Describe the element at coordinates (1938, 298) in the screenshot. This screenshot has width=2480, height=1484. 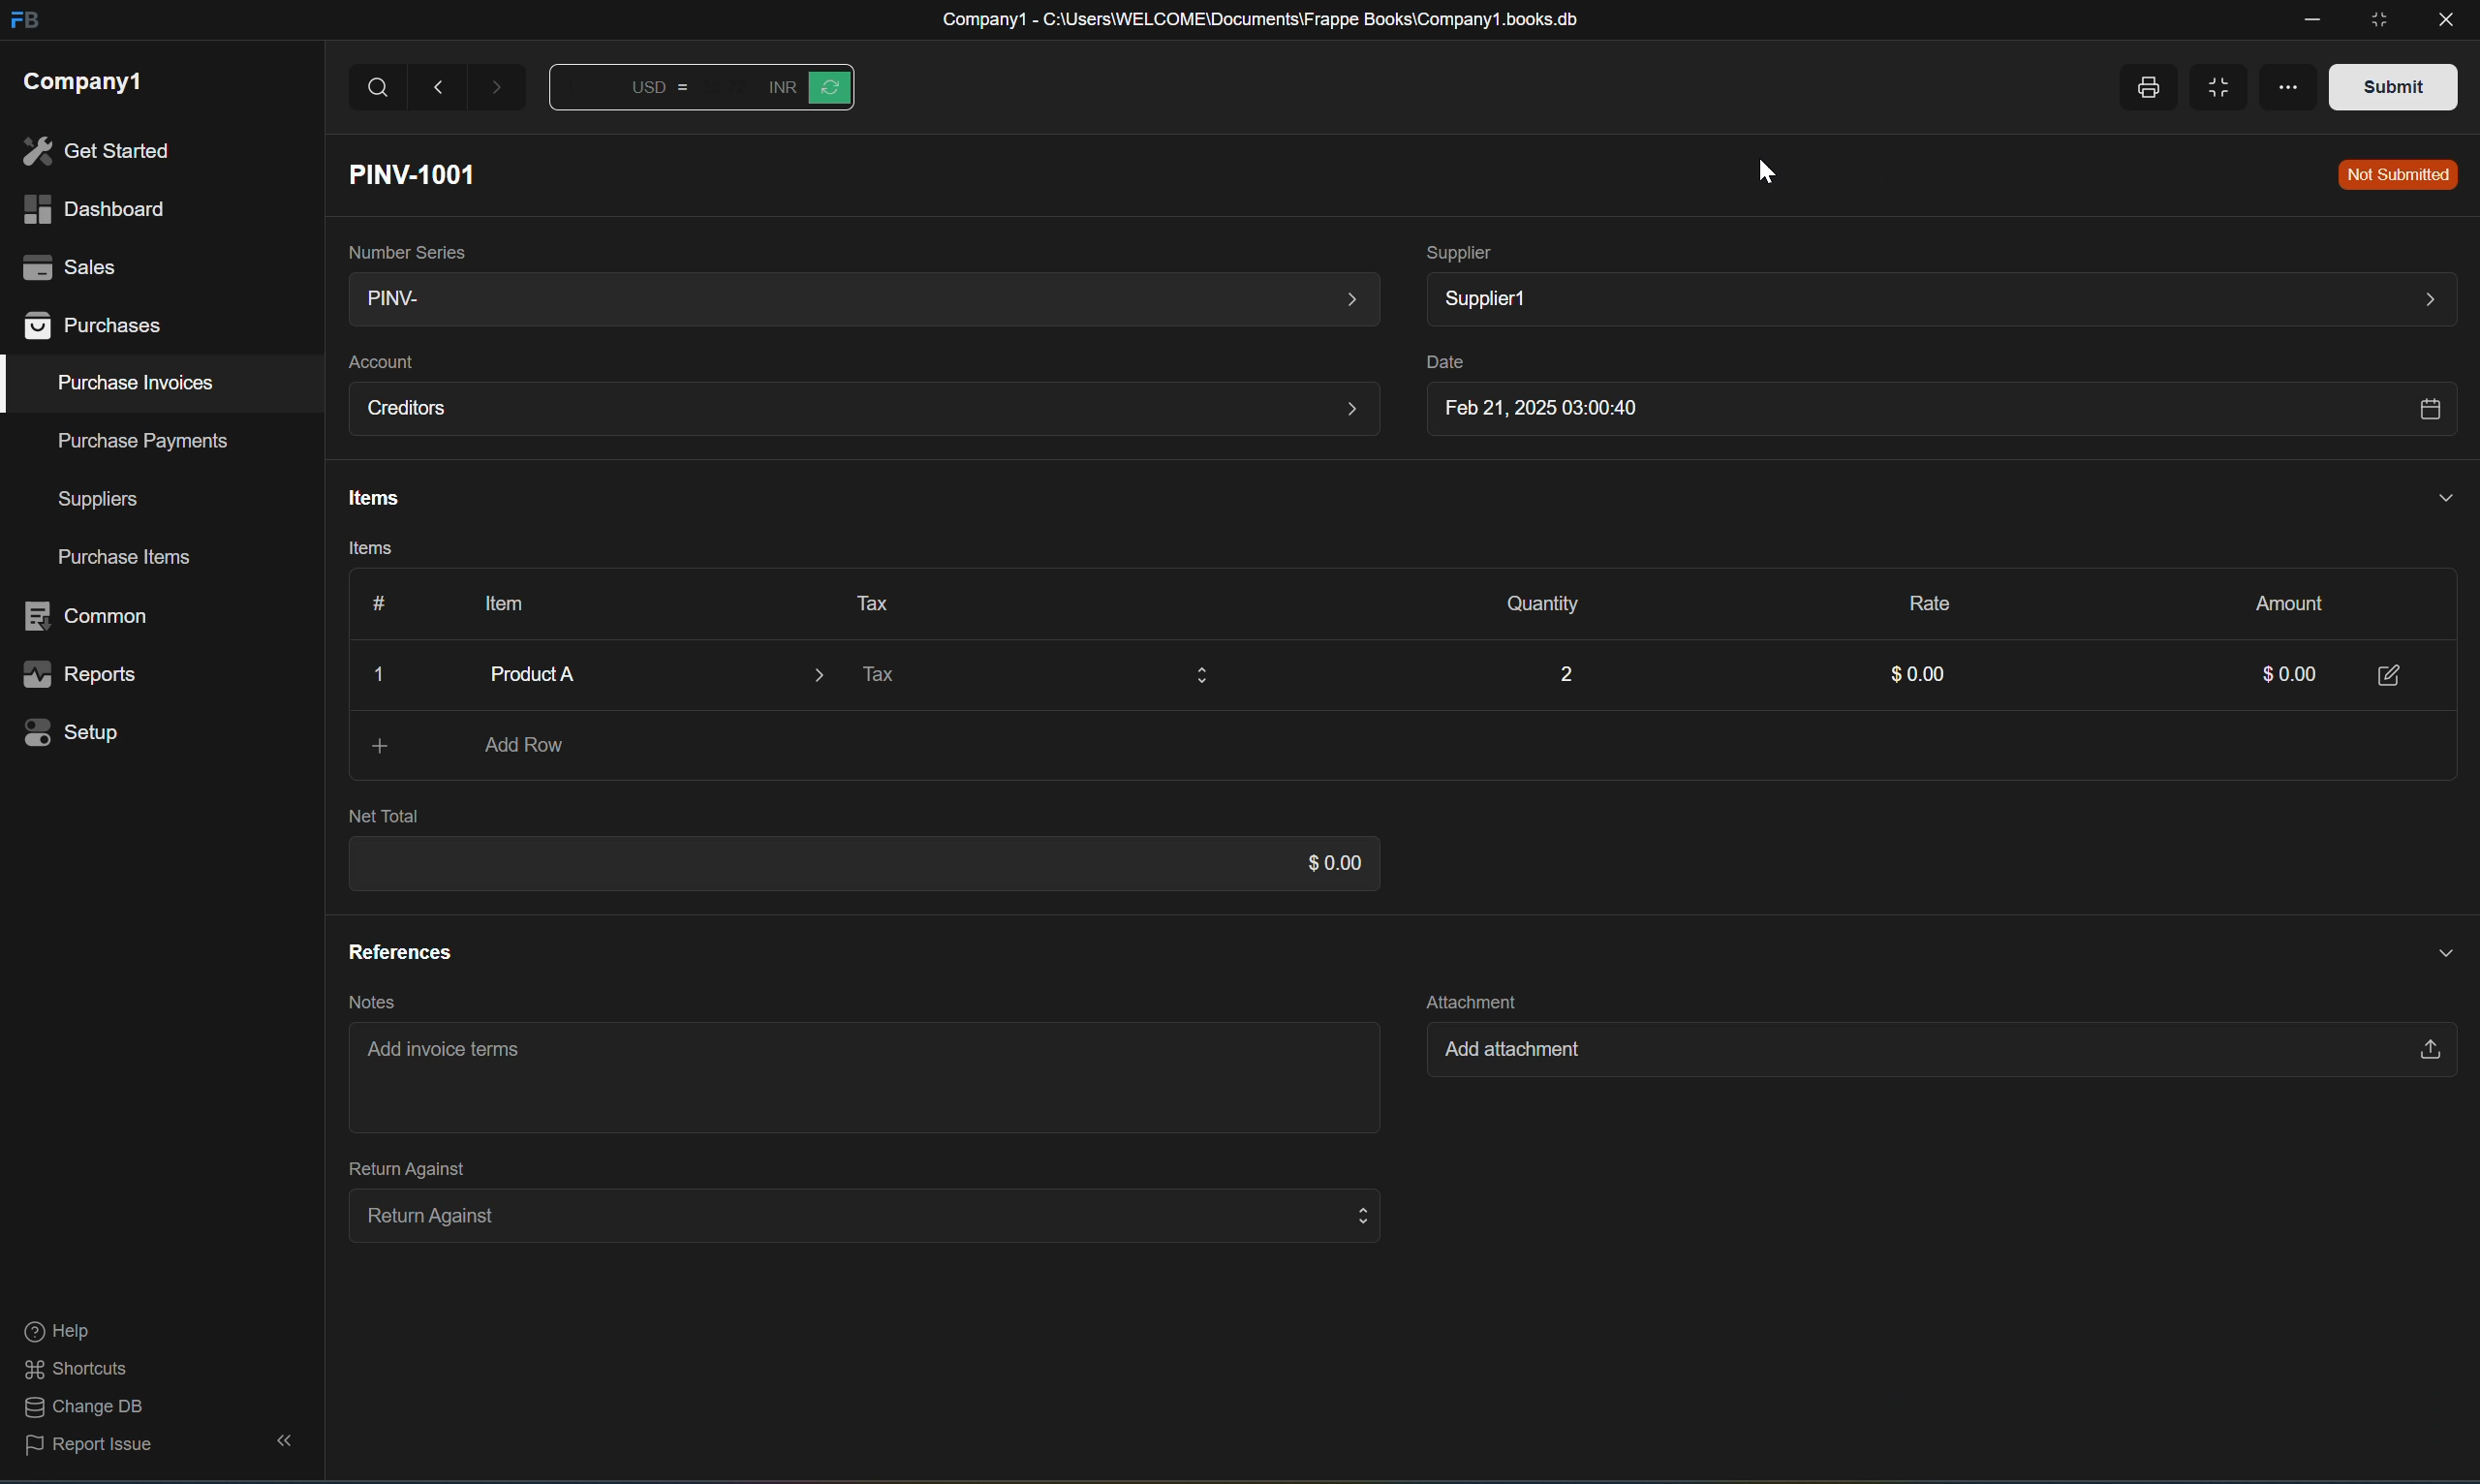
I see `Supplier1` at that location.